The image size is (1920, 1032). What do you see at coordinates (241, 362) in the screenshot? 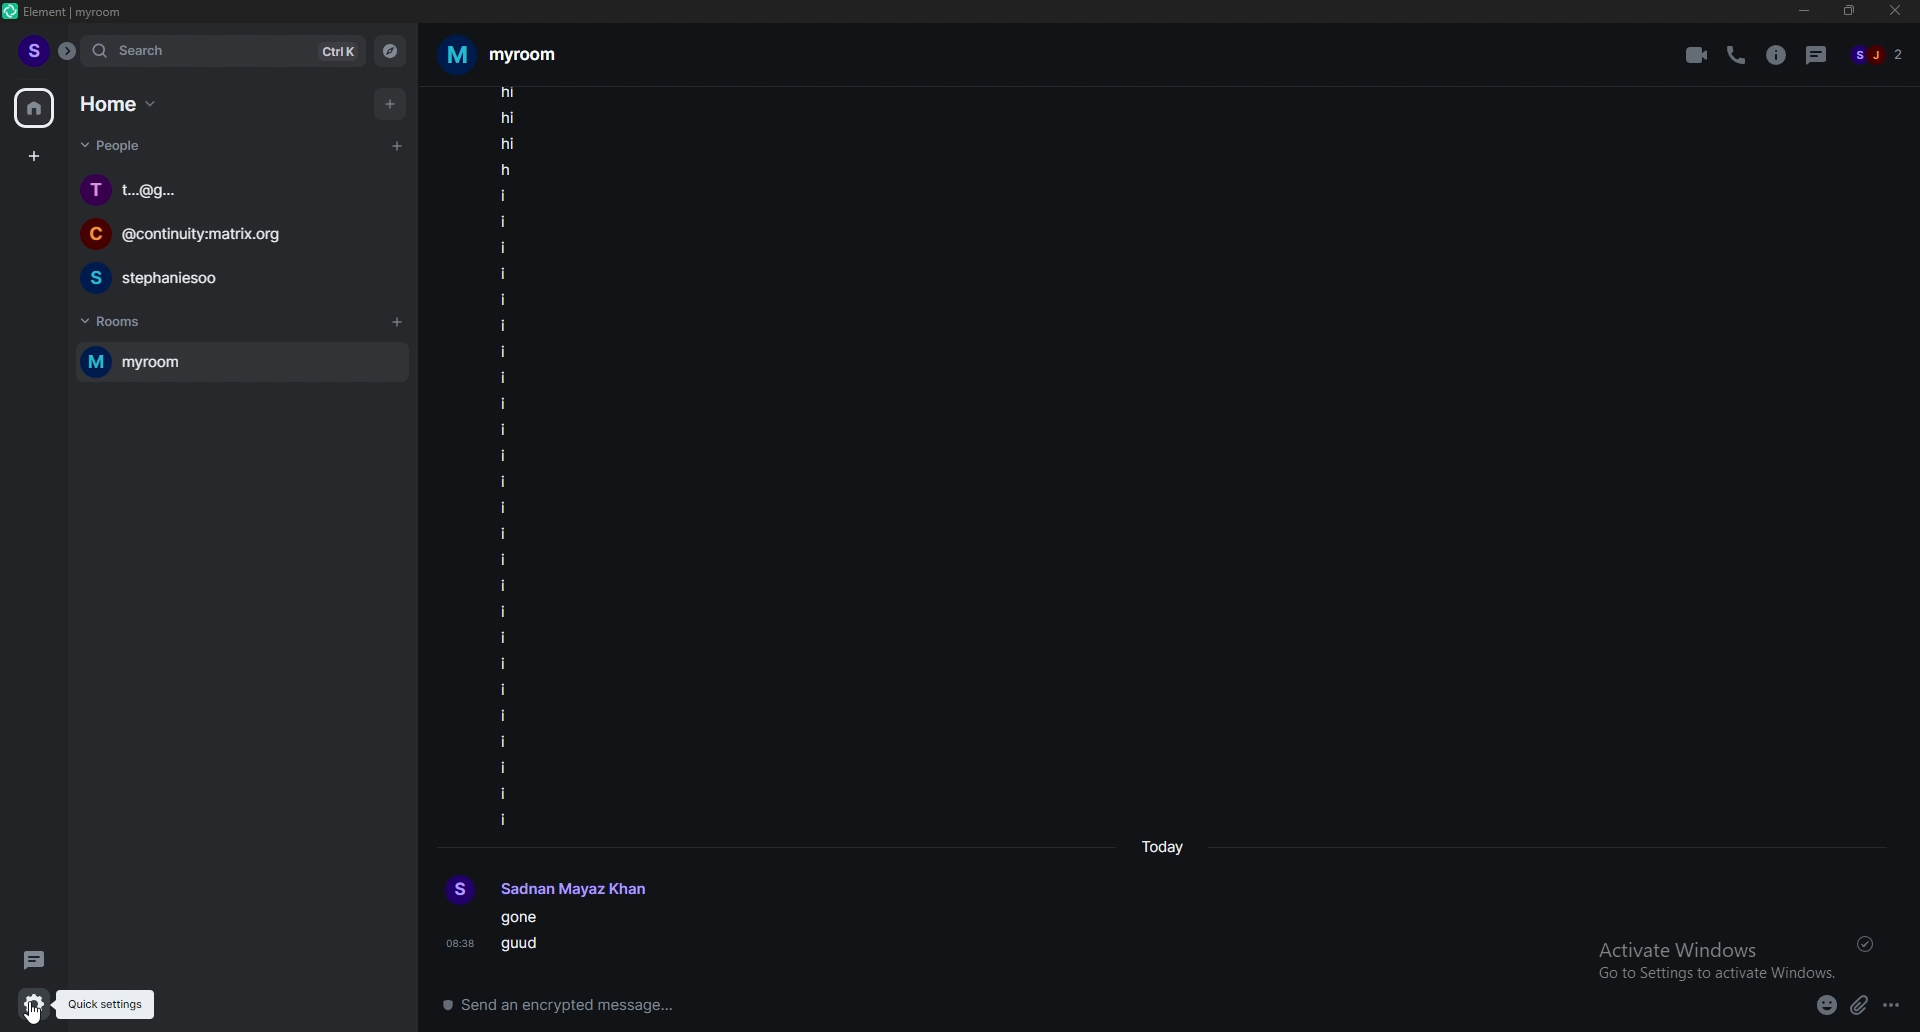
I see `my room` at bounding box center [241, 362].